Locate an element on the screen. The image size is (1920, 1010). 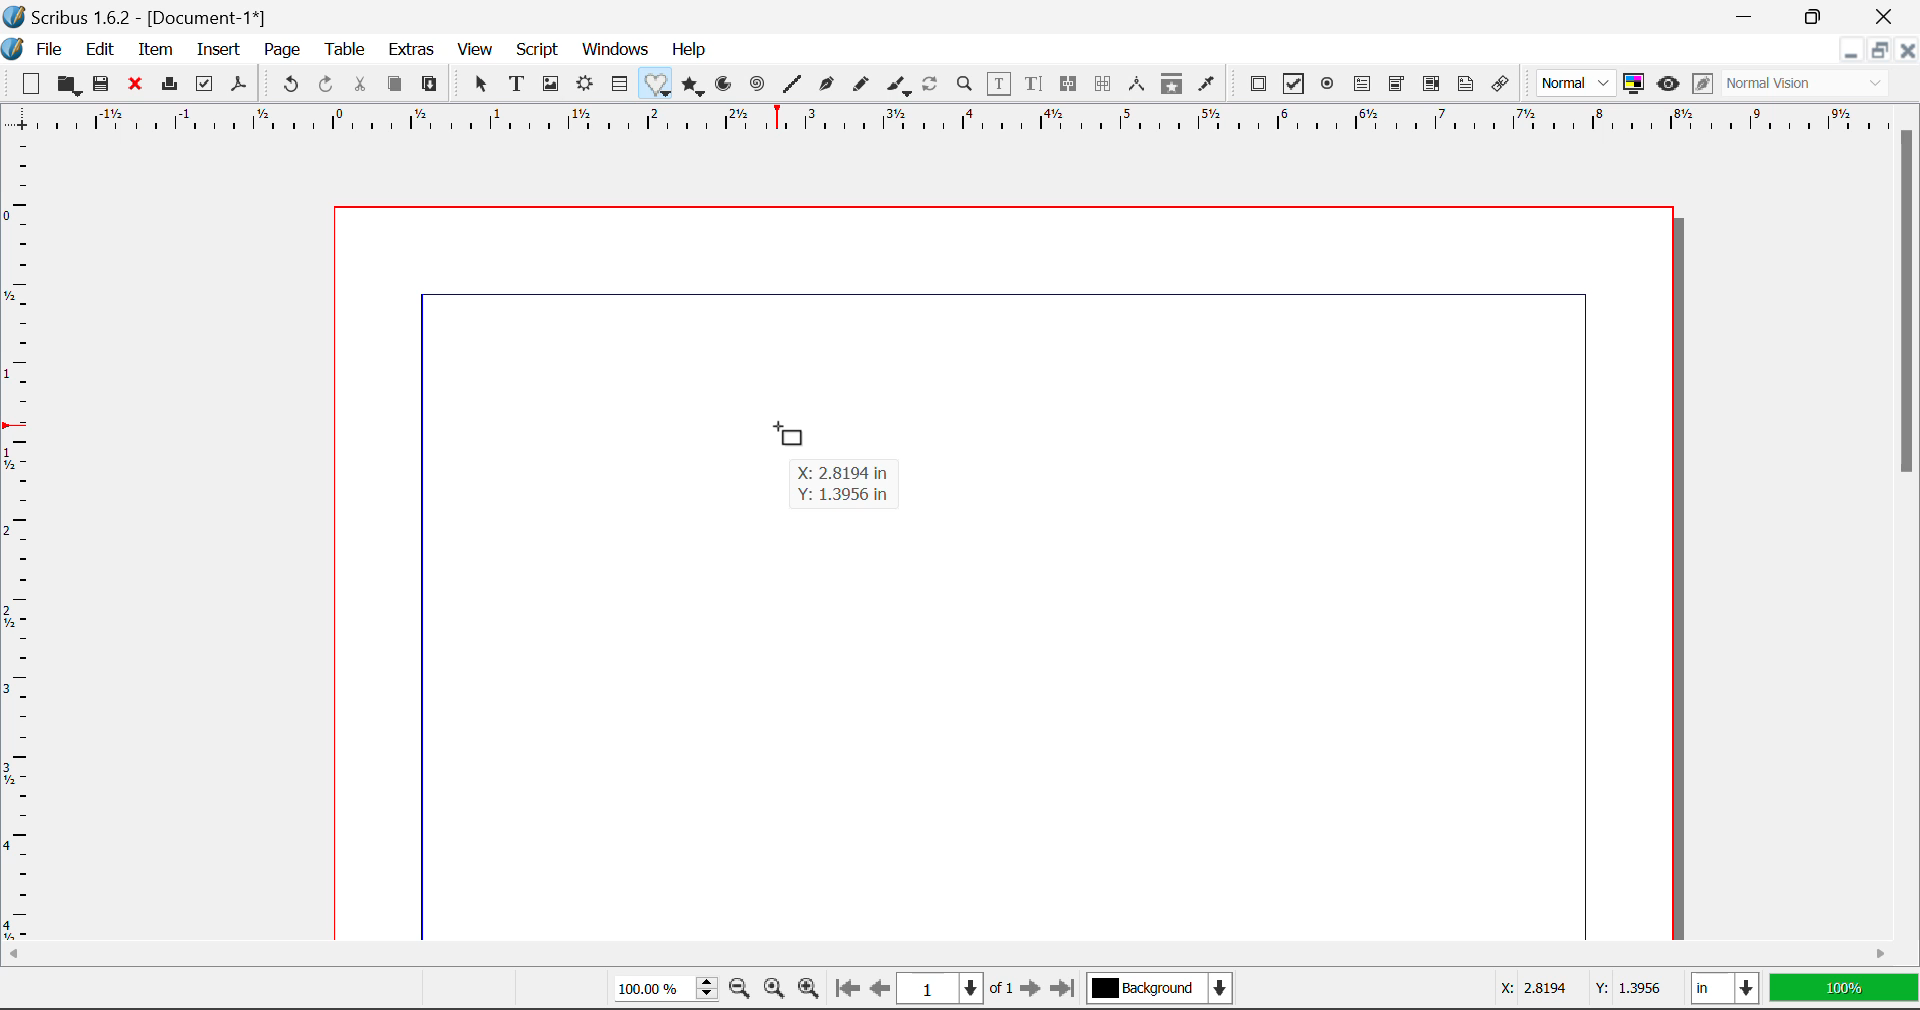
Paste is located at coordinates (434, 83).